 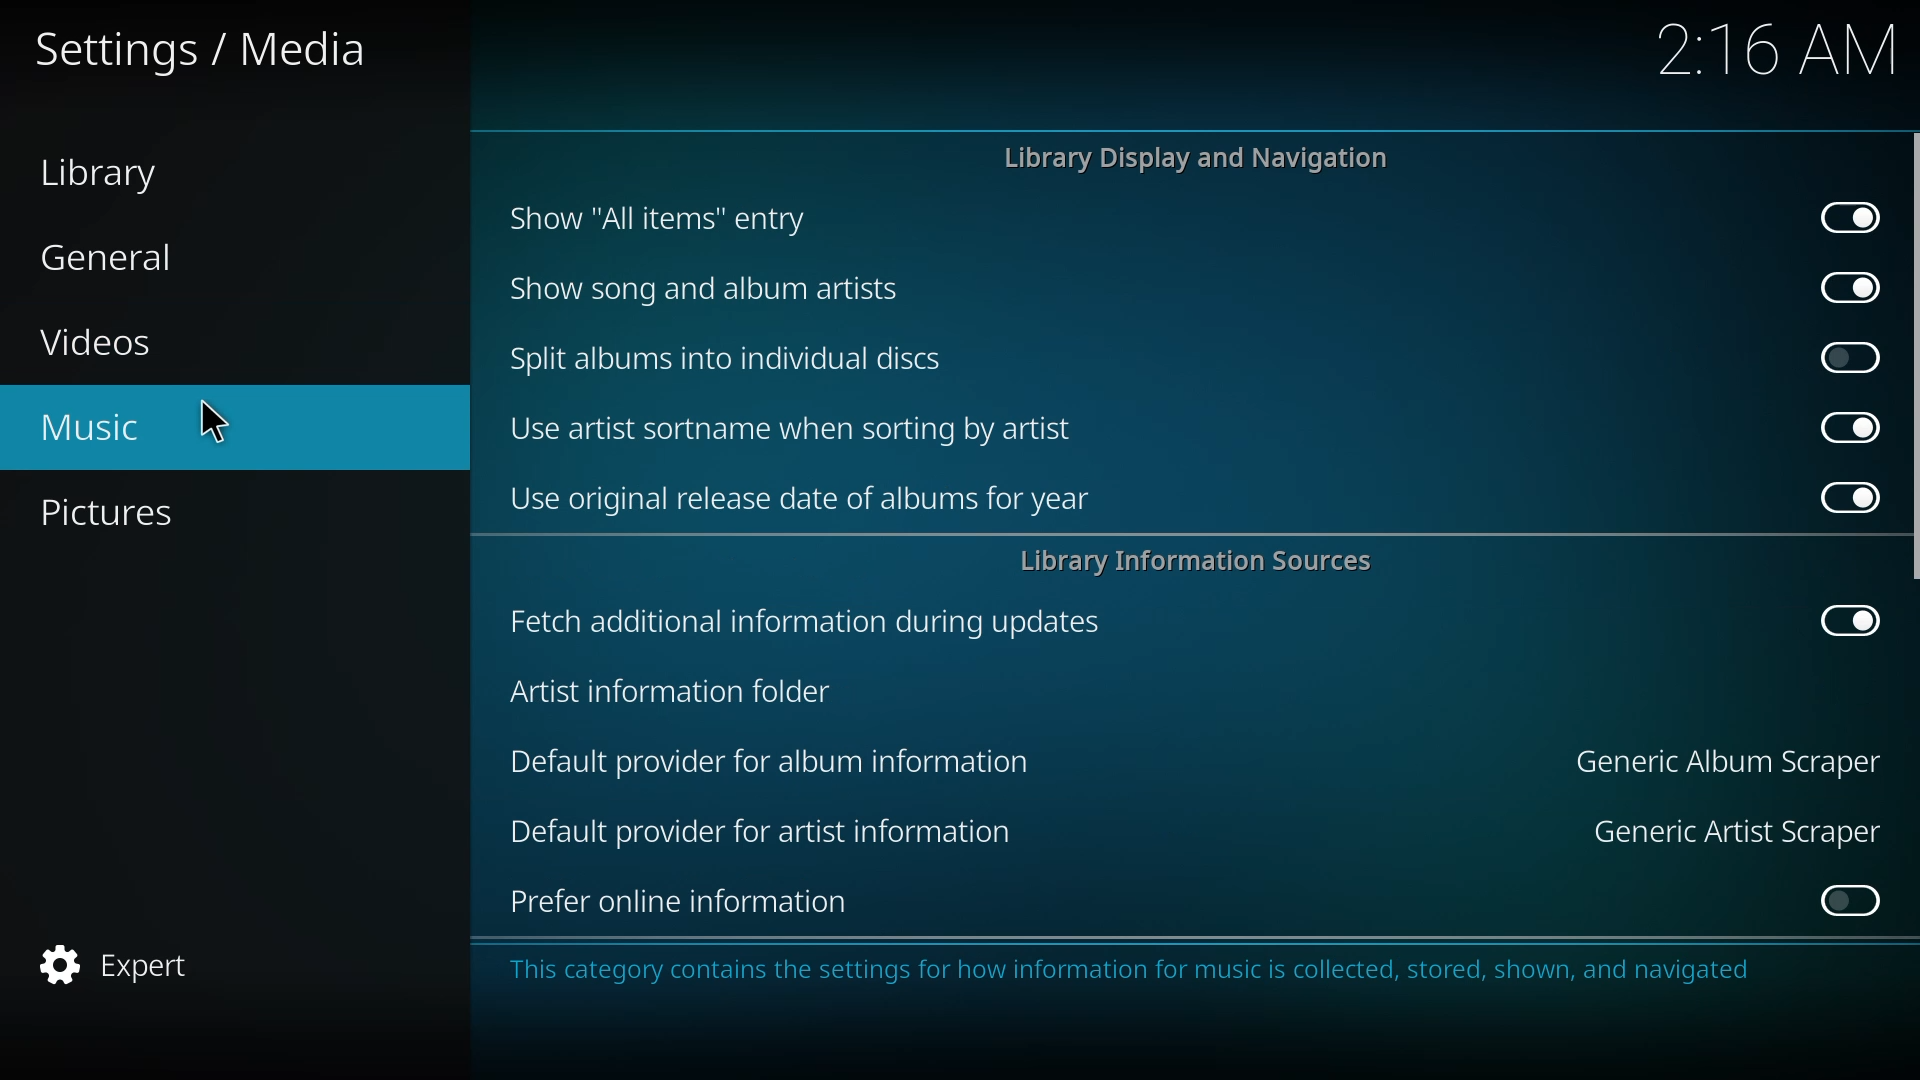 I want to click on generic, so click(x=1723, y=761).